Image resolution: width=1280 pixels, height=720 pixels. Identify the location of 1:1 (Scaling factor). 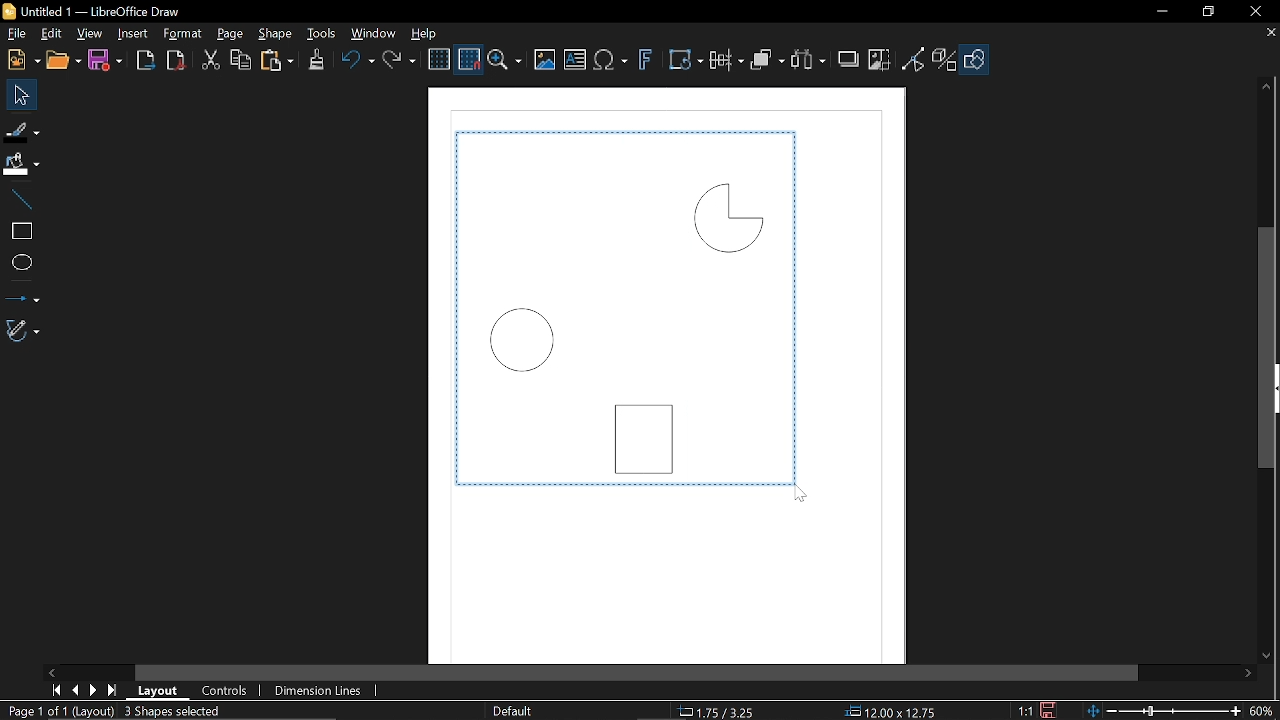
(1024, 709).